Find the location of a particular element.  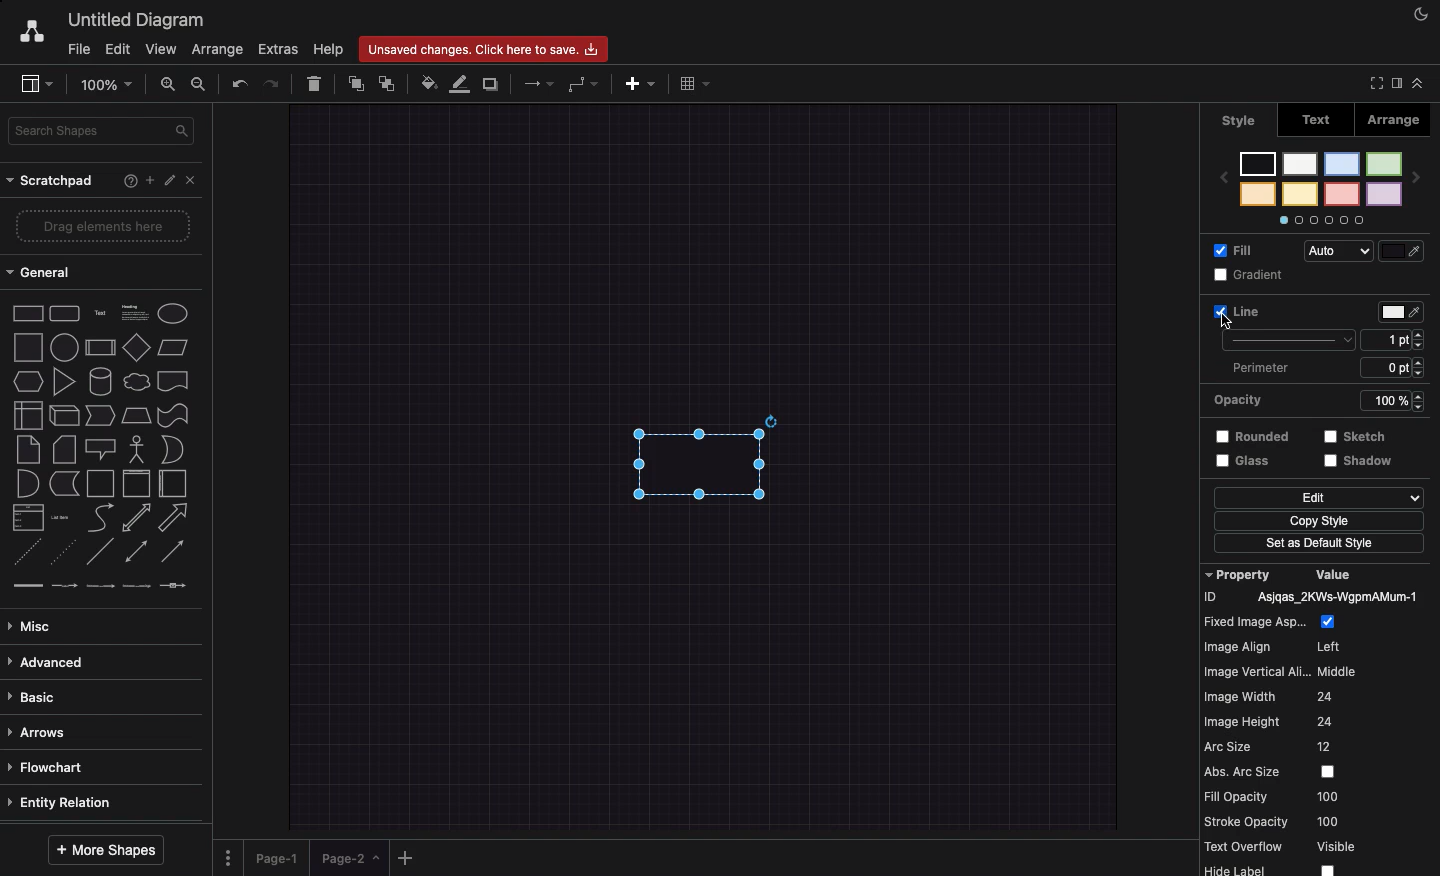

Basic is located at coordinates (37, 692).